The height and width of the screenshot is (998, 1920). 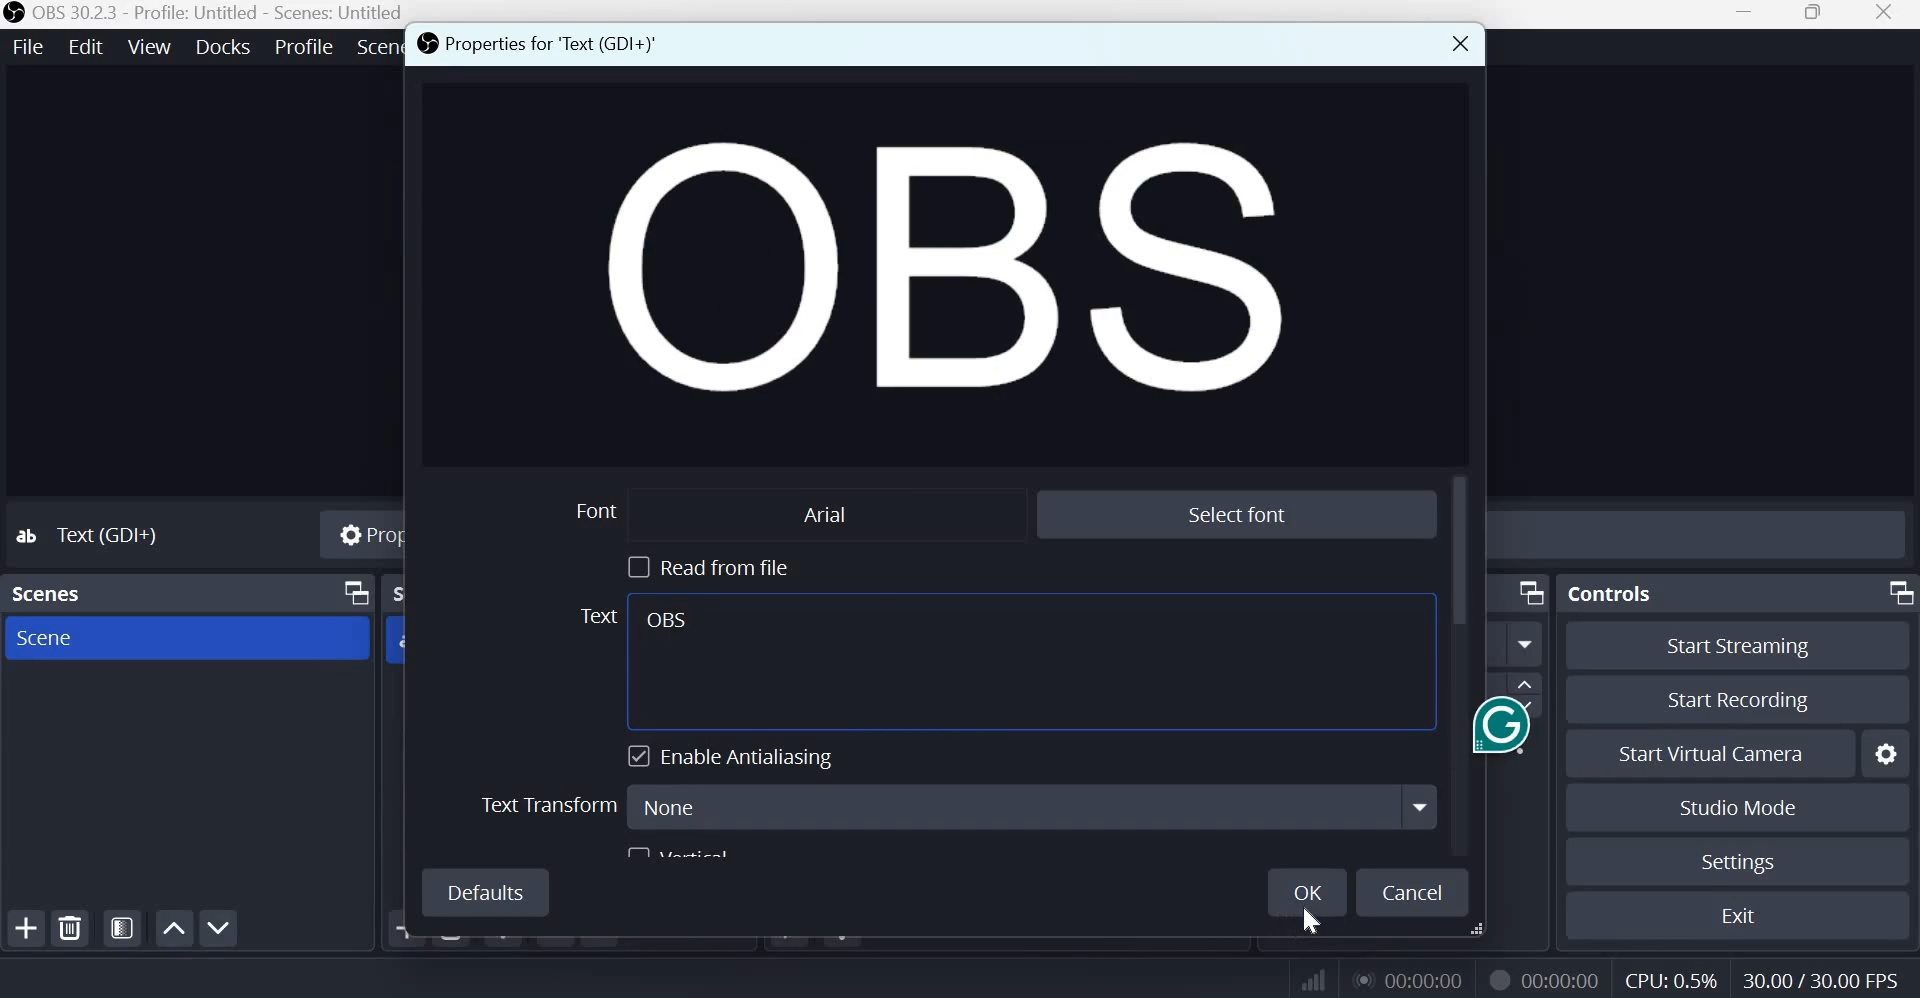 I want to click on Recording Status Icon, so click(x=1496, y=979).